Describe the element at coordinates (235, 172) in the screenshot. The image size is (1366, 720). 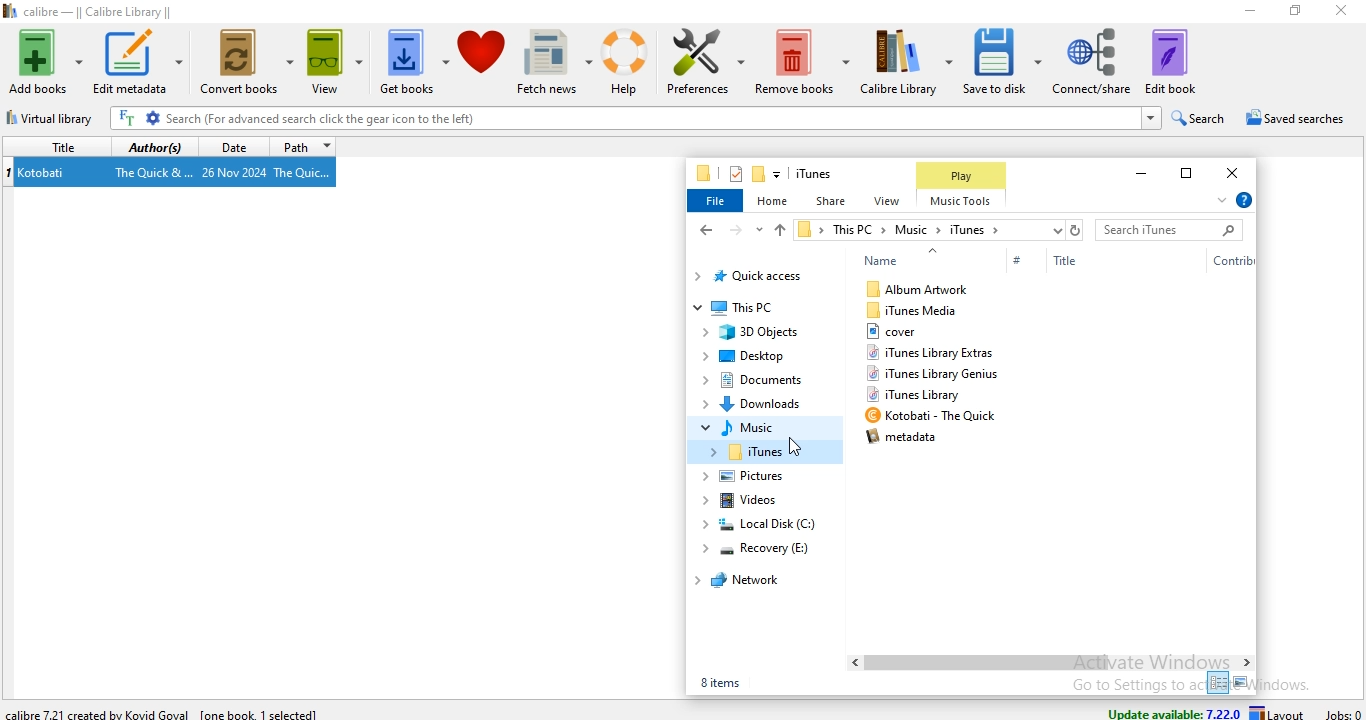
I see `26 Nov 2024` at that location.